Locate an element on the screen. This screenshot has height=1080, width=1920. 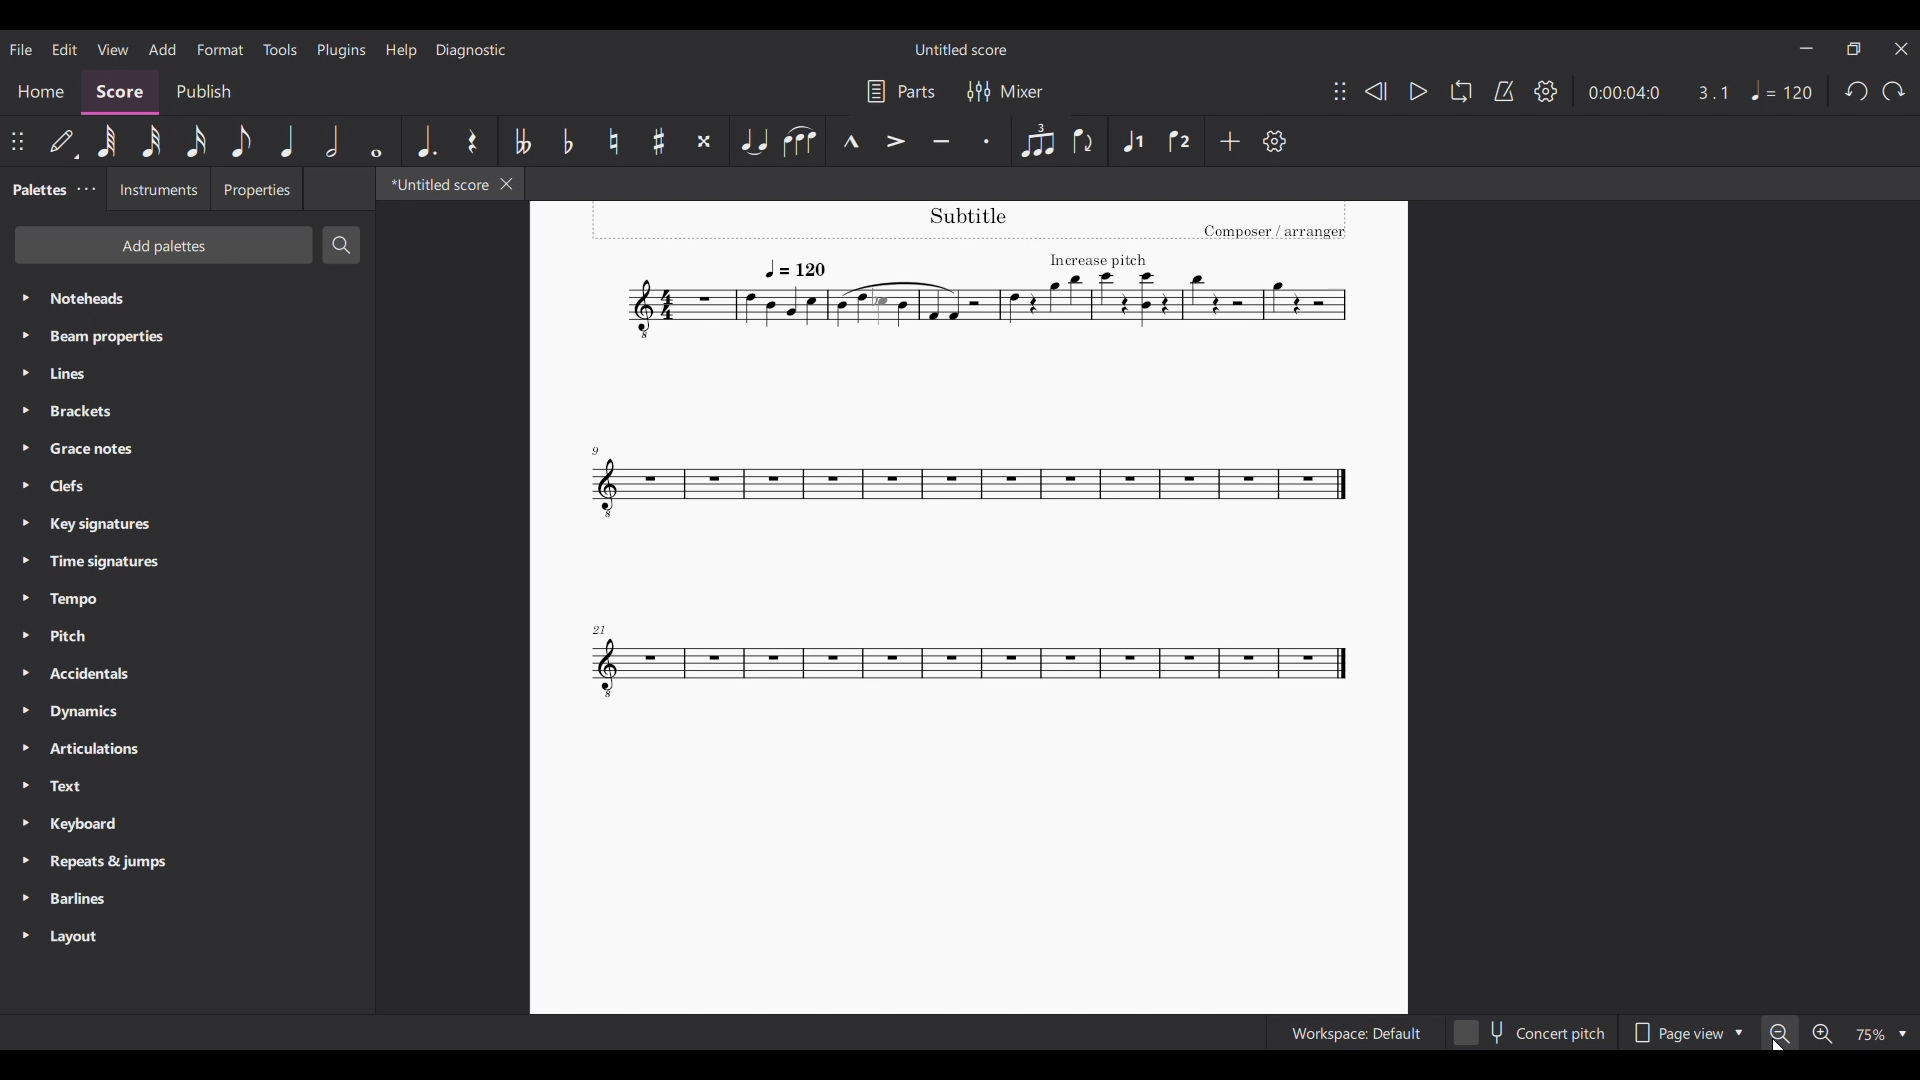
Brackets is located at coordinates (186, 411).